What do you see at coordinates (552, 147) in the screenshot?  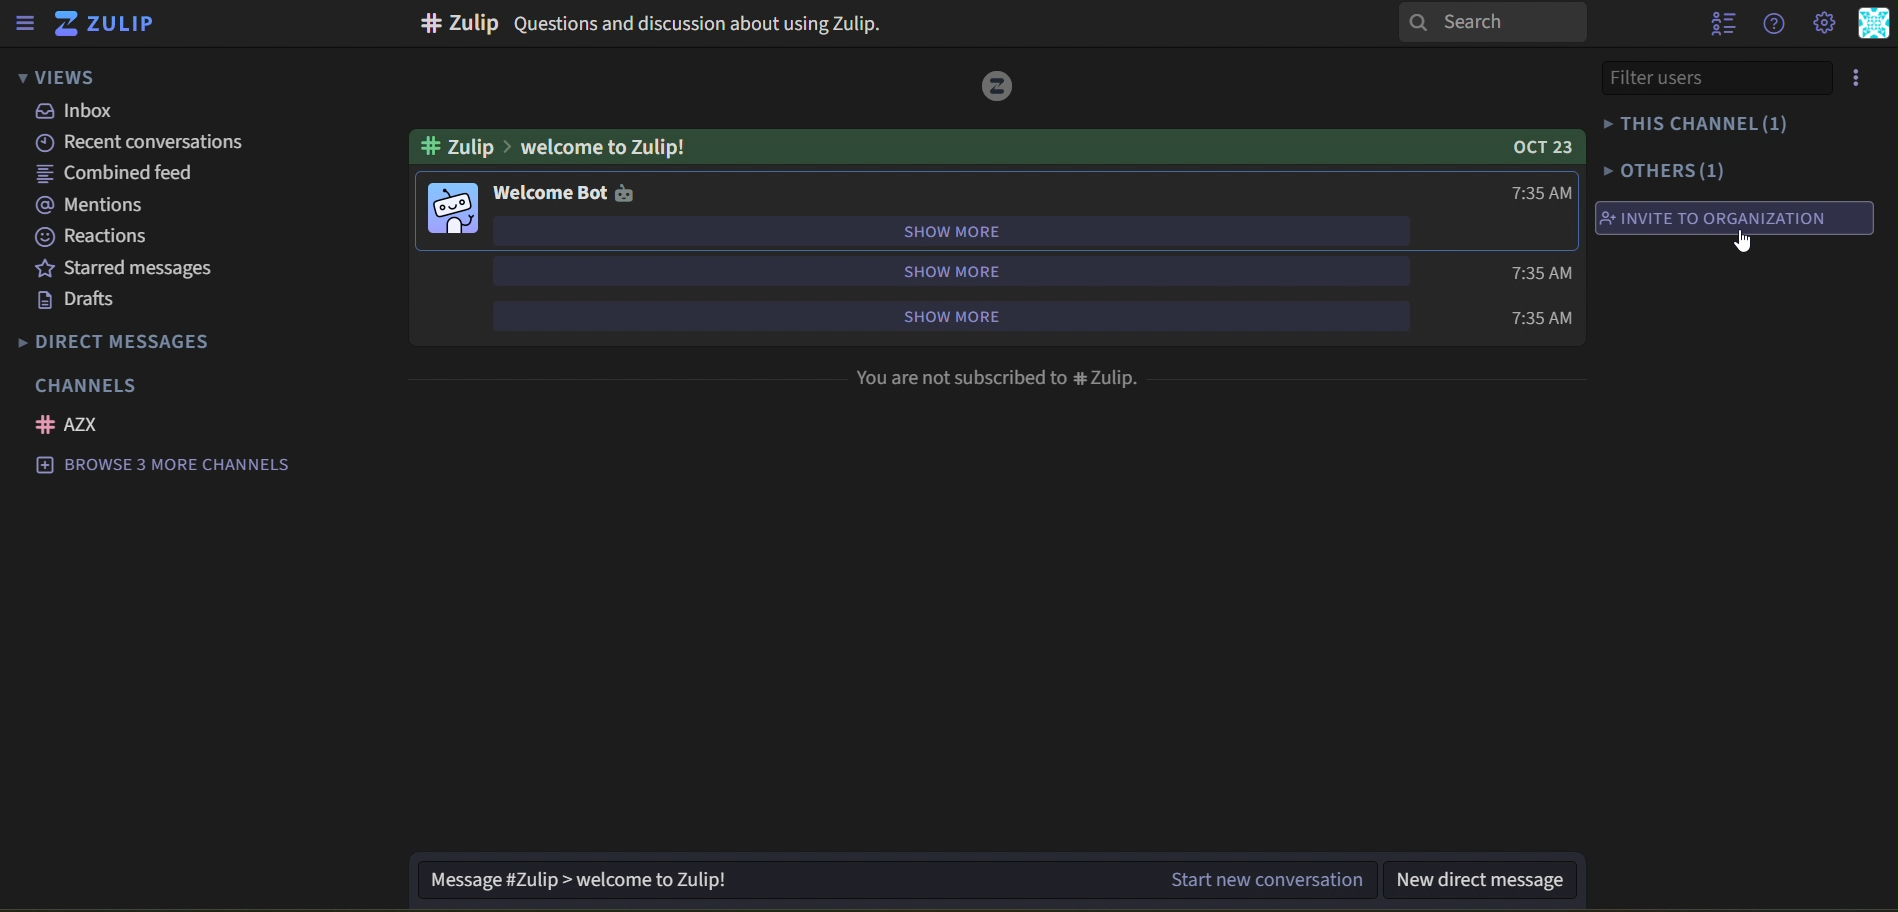 I see `welcome to Zulip!` at bounding box center [552, 147].